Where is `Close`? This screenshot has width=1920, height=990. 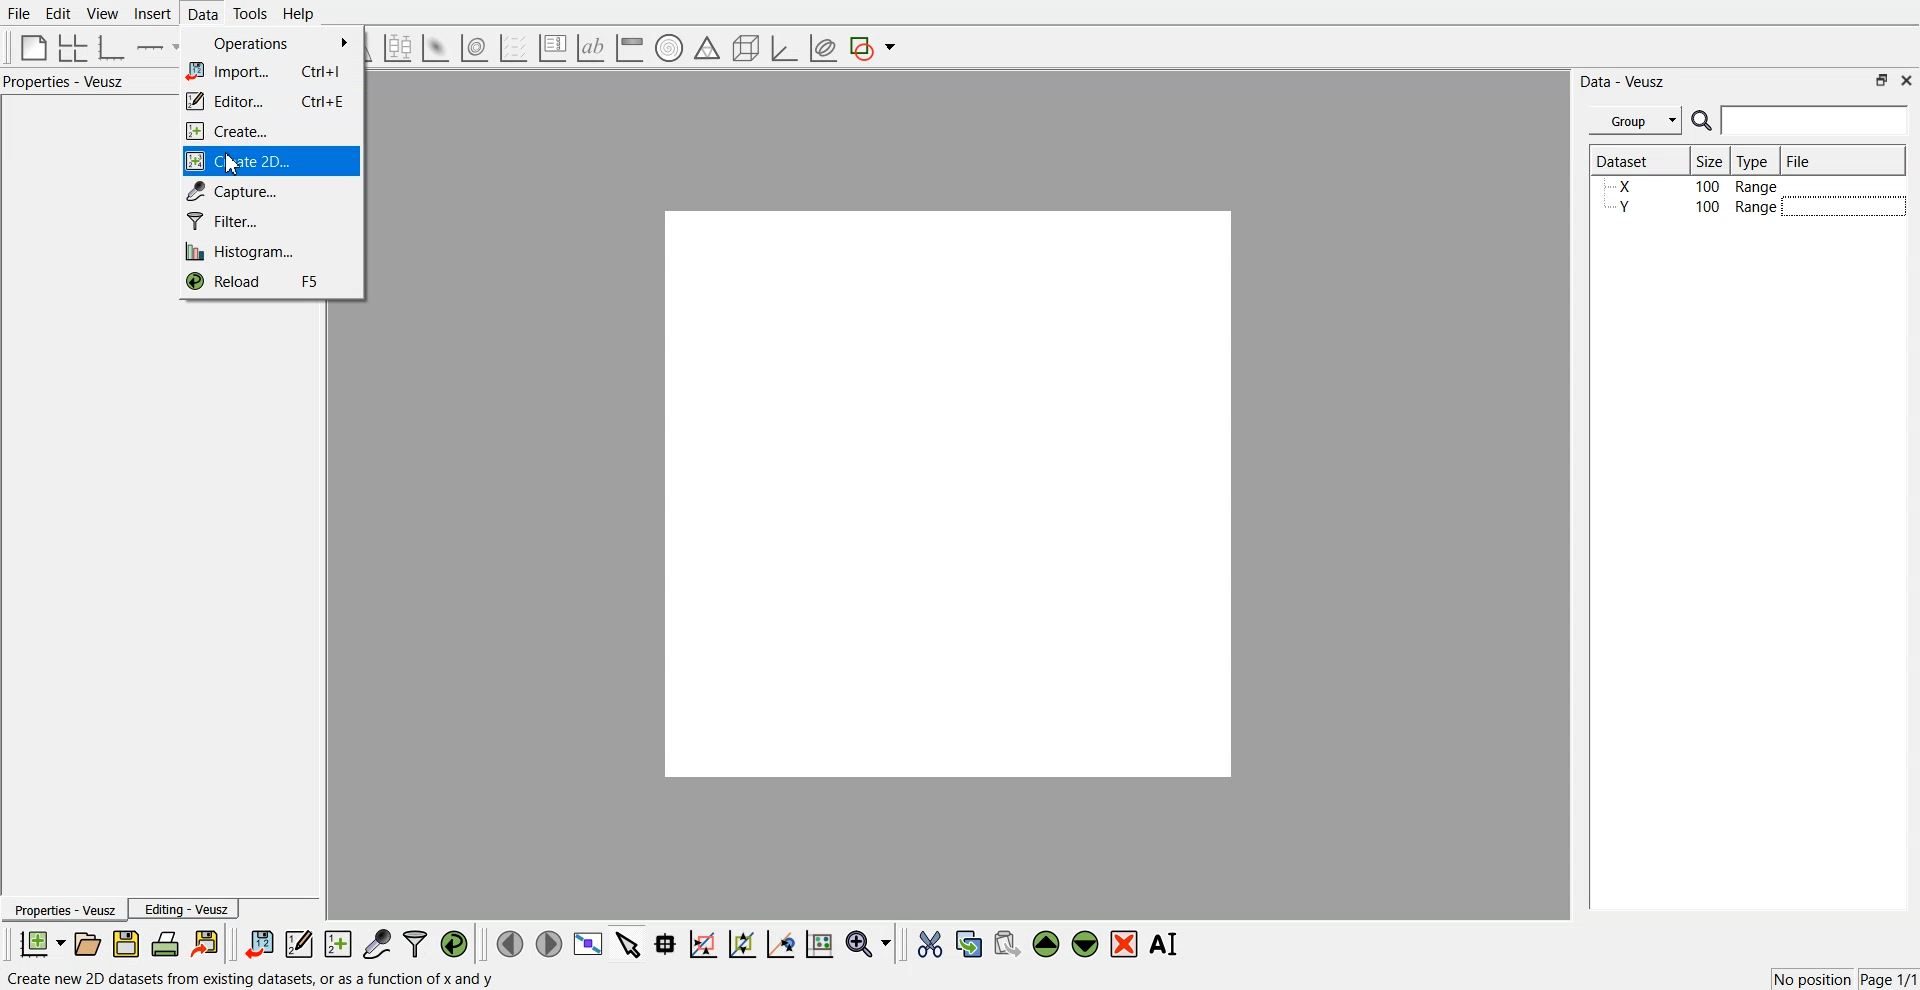
Close is located at coordinates (1908, 79).